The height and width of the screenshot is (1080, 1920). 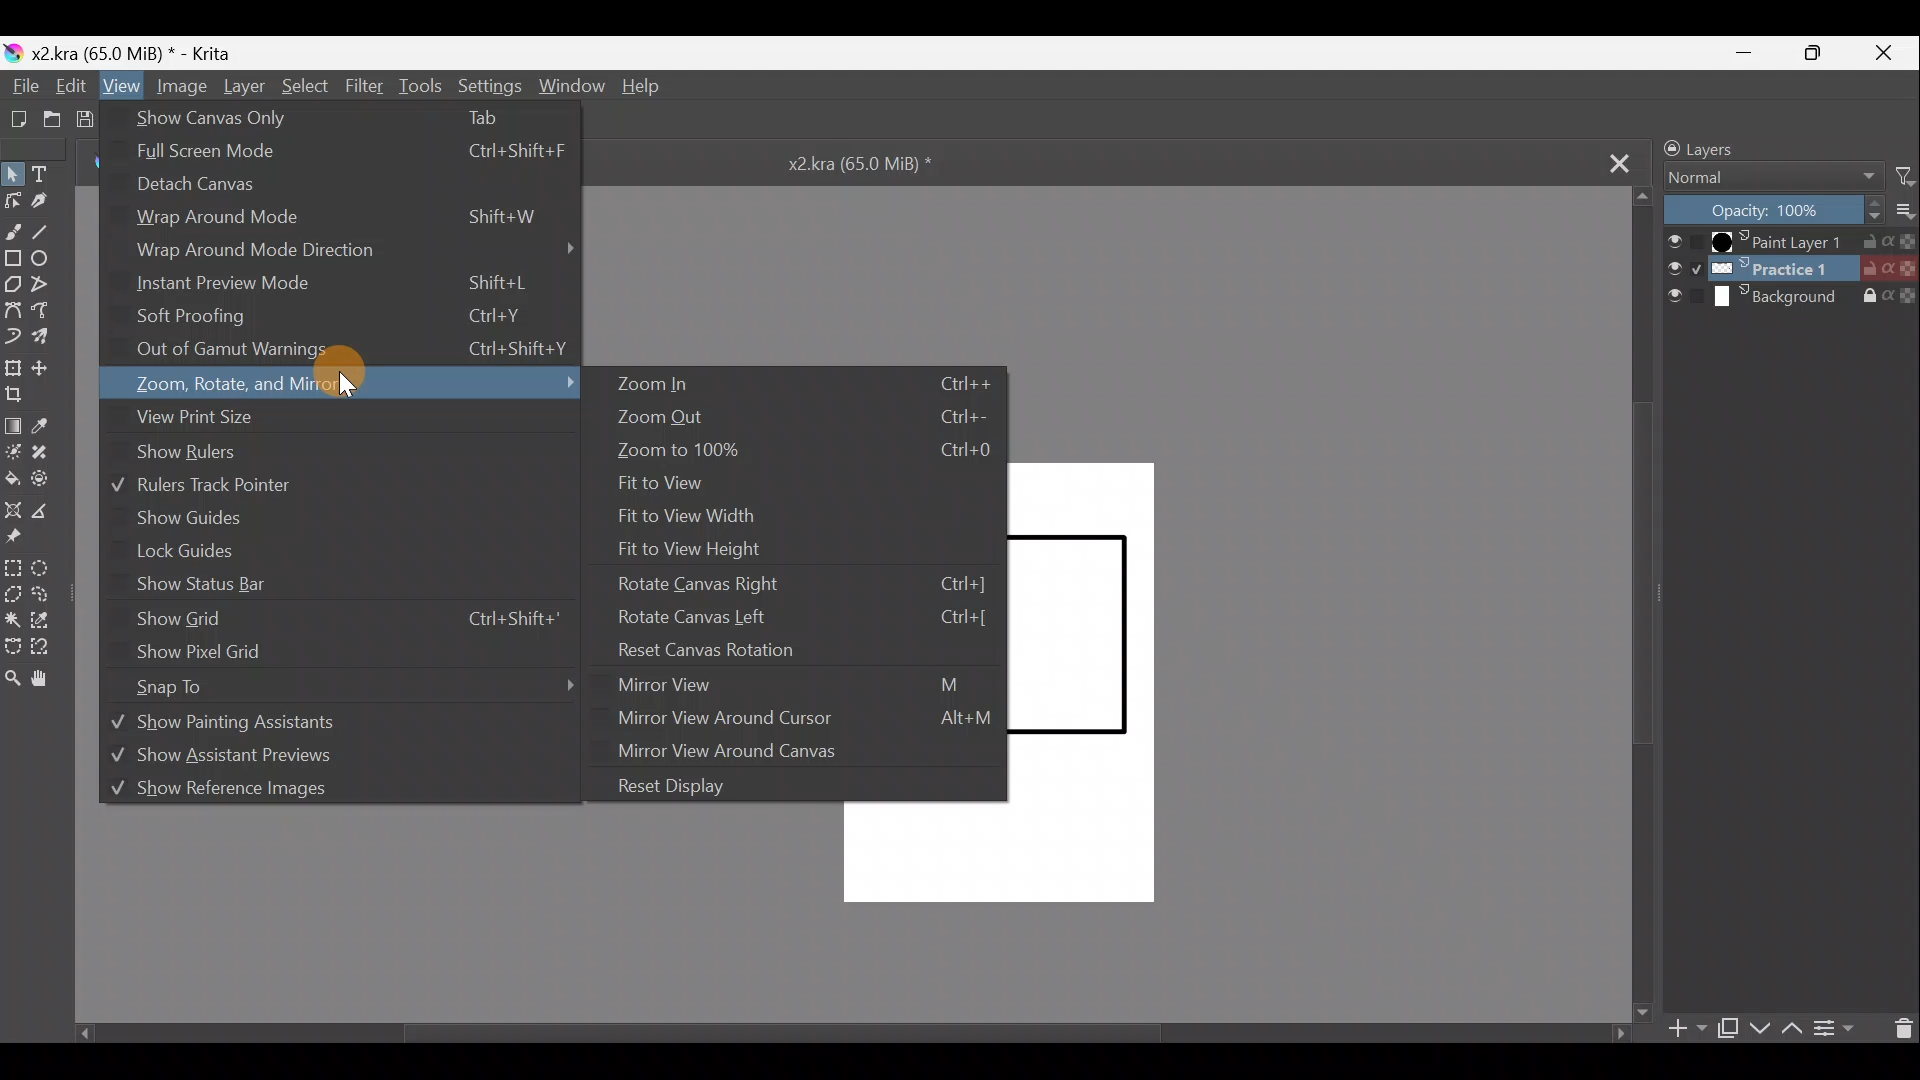 What do you see at coordinates (570, 85) in the screenshot?
I see `Window` at bounding box center [570, 85].